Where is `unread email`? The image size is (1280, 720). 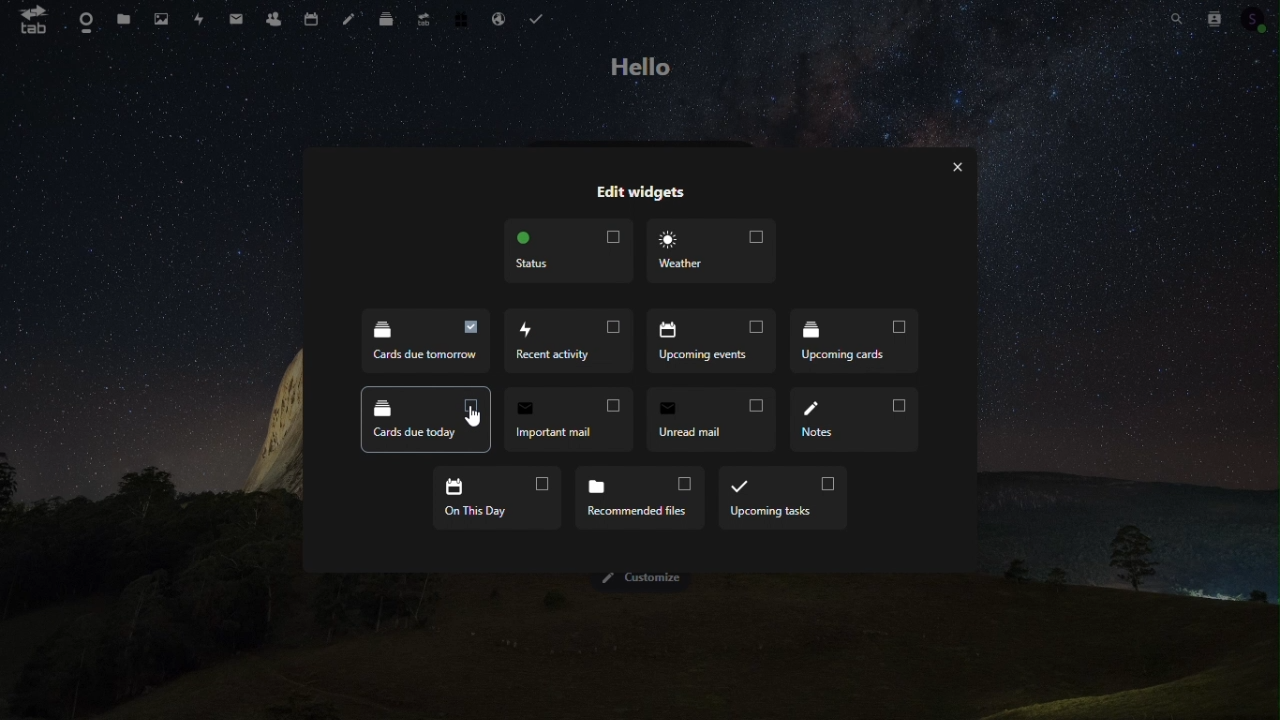
unread email is located at coordinates (710, 420).